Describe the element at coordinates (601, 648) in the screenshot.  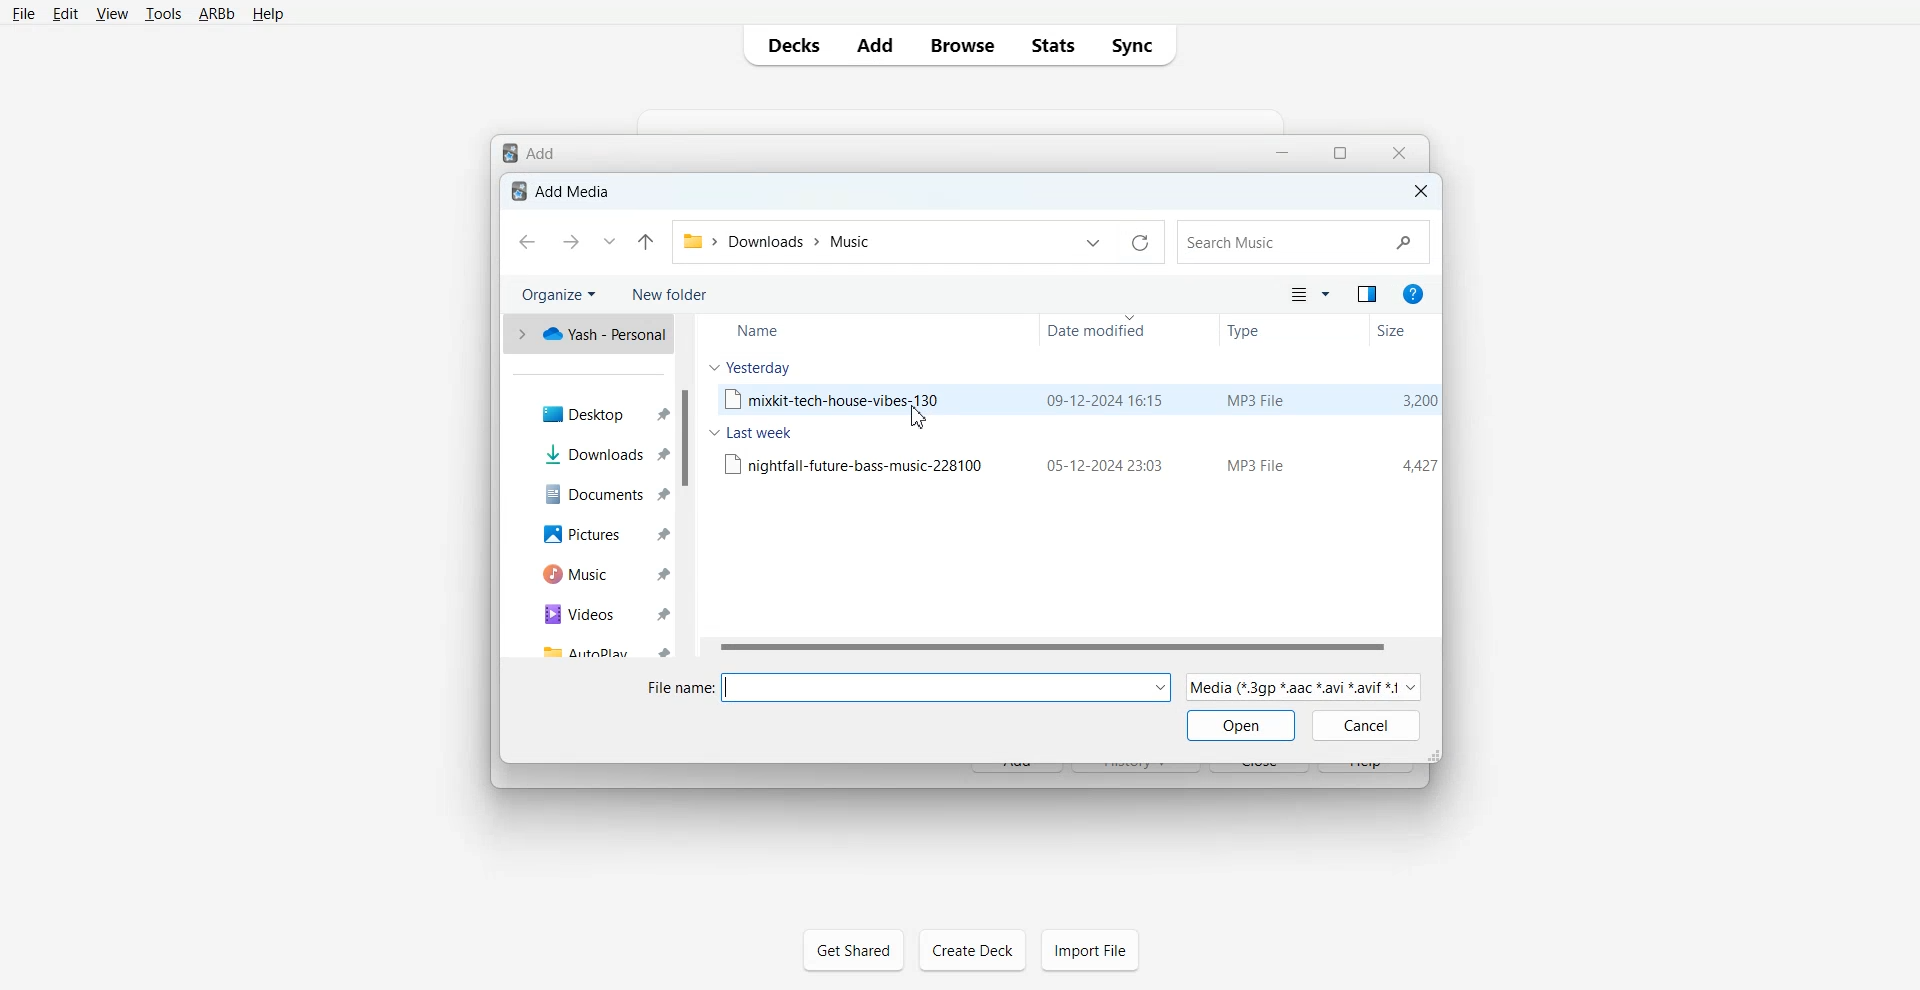
I see `AutoPlay` at that location.